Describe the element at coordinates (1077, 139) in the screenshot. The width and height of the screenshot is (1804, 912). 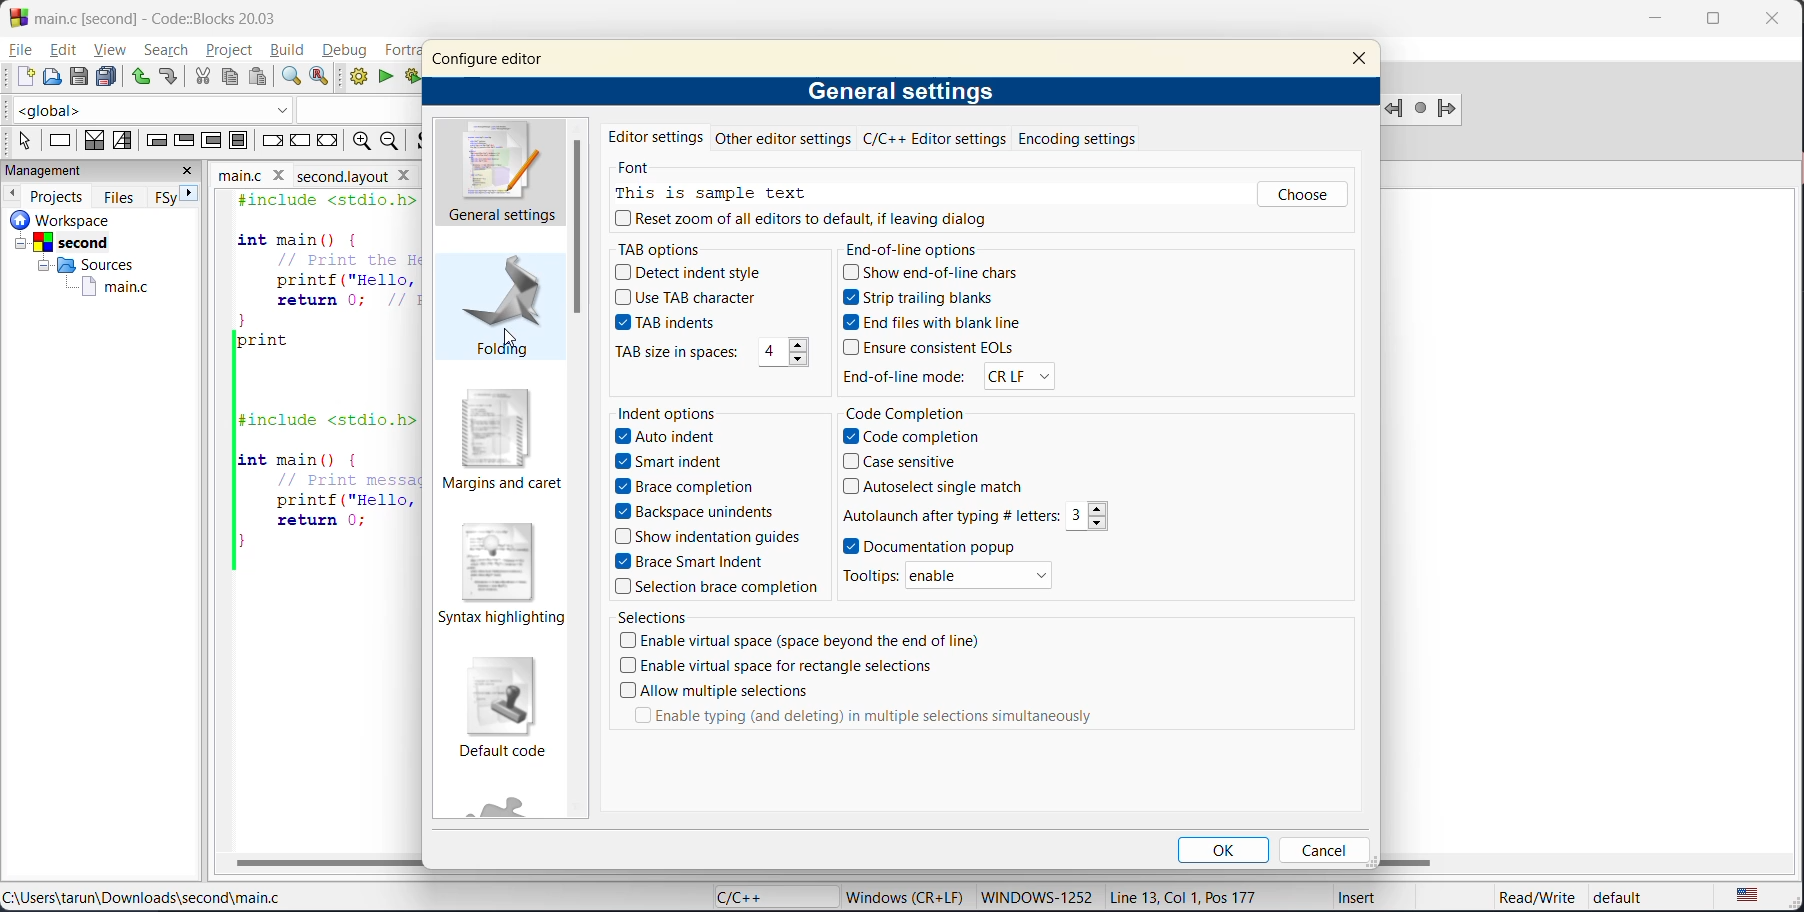
I see `encoding settings` at that location.